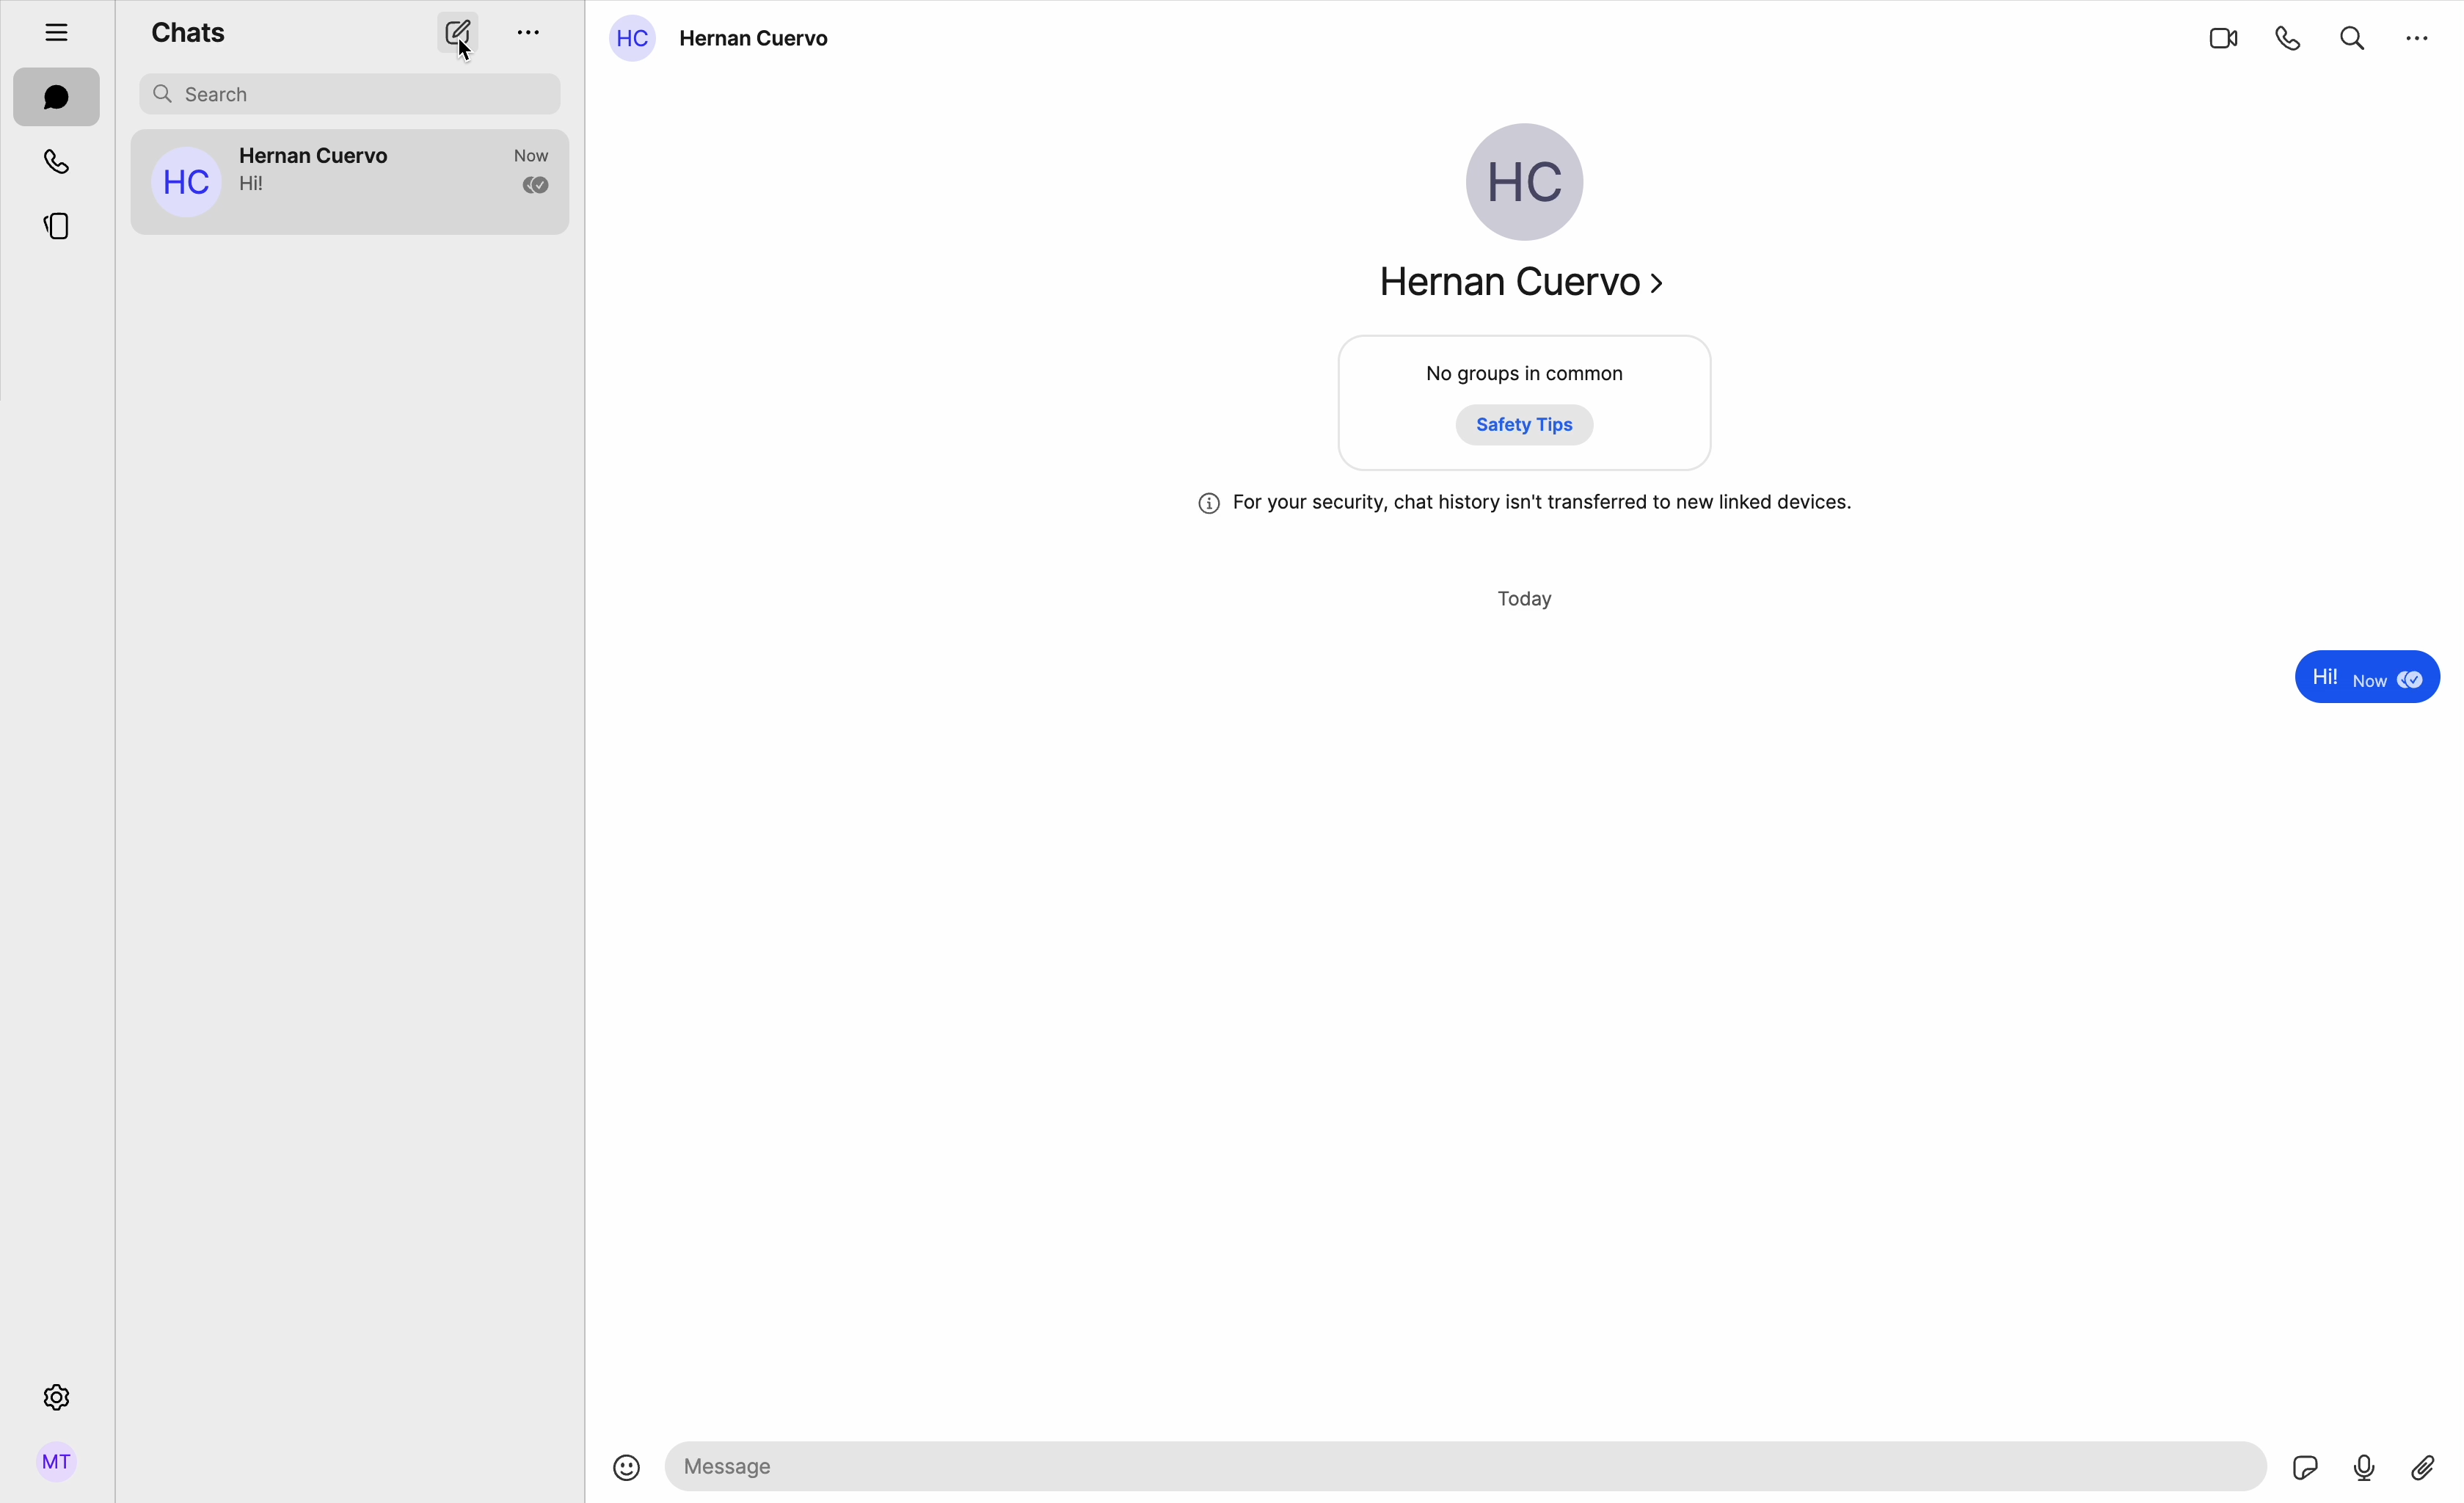 The width and height of the screenshot is (2464, 1503). Describe the element at coordinates (2365, 1465) in the screenshot. I see `voice record` at that location.